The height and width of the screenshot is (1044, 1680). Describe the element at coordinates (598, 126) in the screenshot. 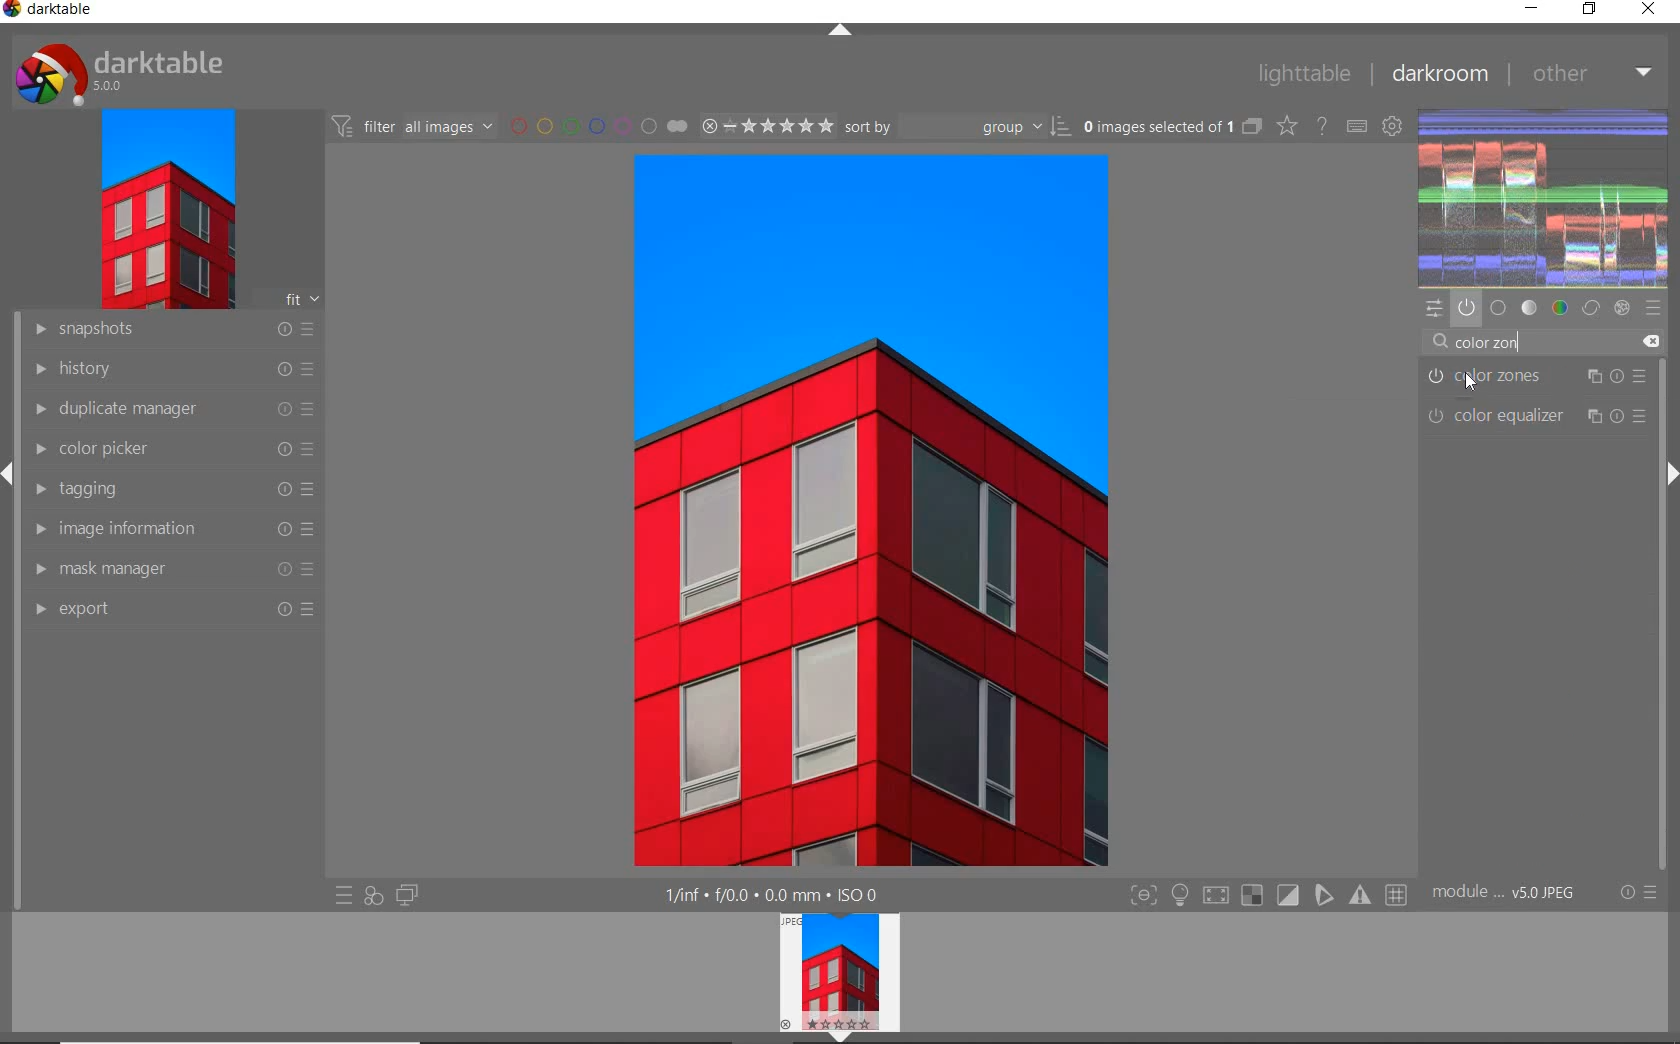

I see `filter by image color label` at that location.